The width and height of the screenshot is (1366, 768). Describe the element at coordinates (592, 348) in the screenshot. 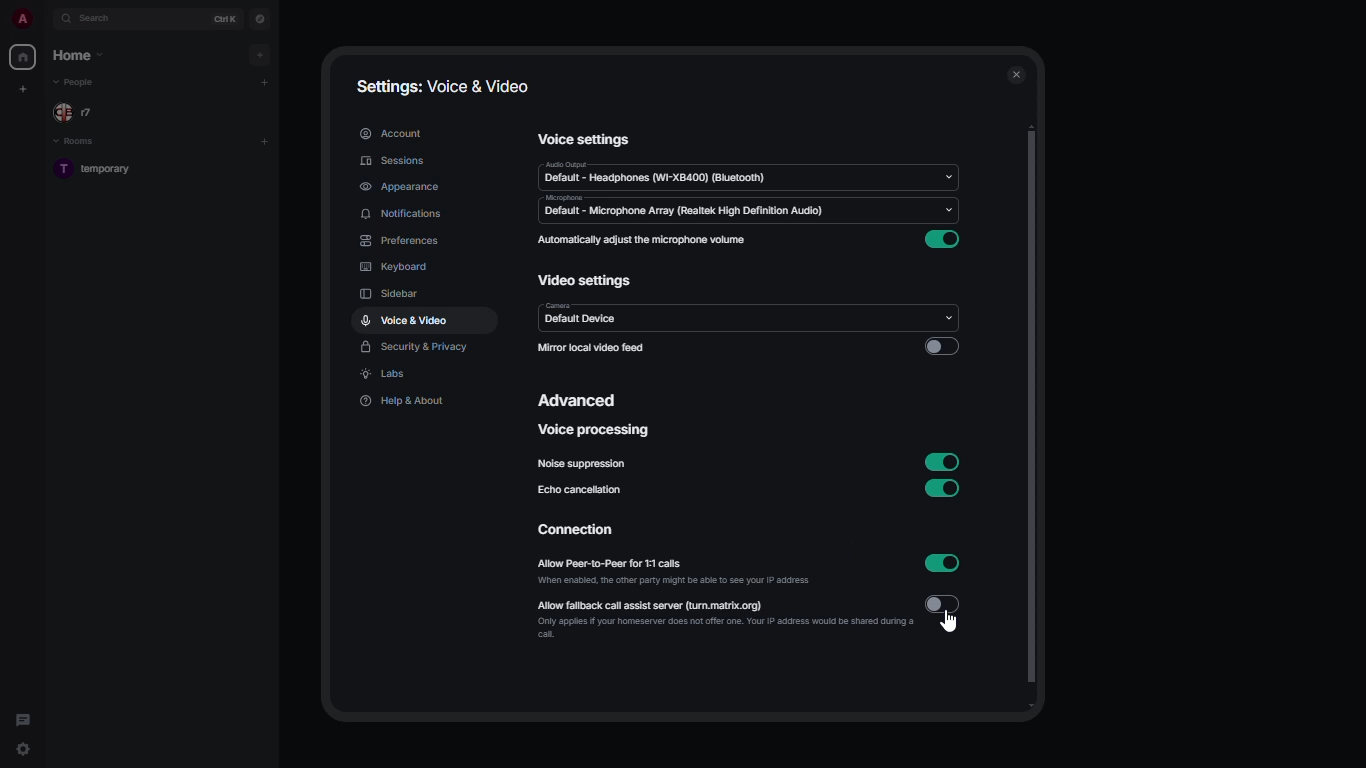

I see `mirror local video feed` at that location.